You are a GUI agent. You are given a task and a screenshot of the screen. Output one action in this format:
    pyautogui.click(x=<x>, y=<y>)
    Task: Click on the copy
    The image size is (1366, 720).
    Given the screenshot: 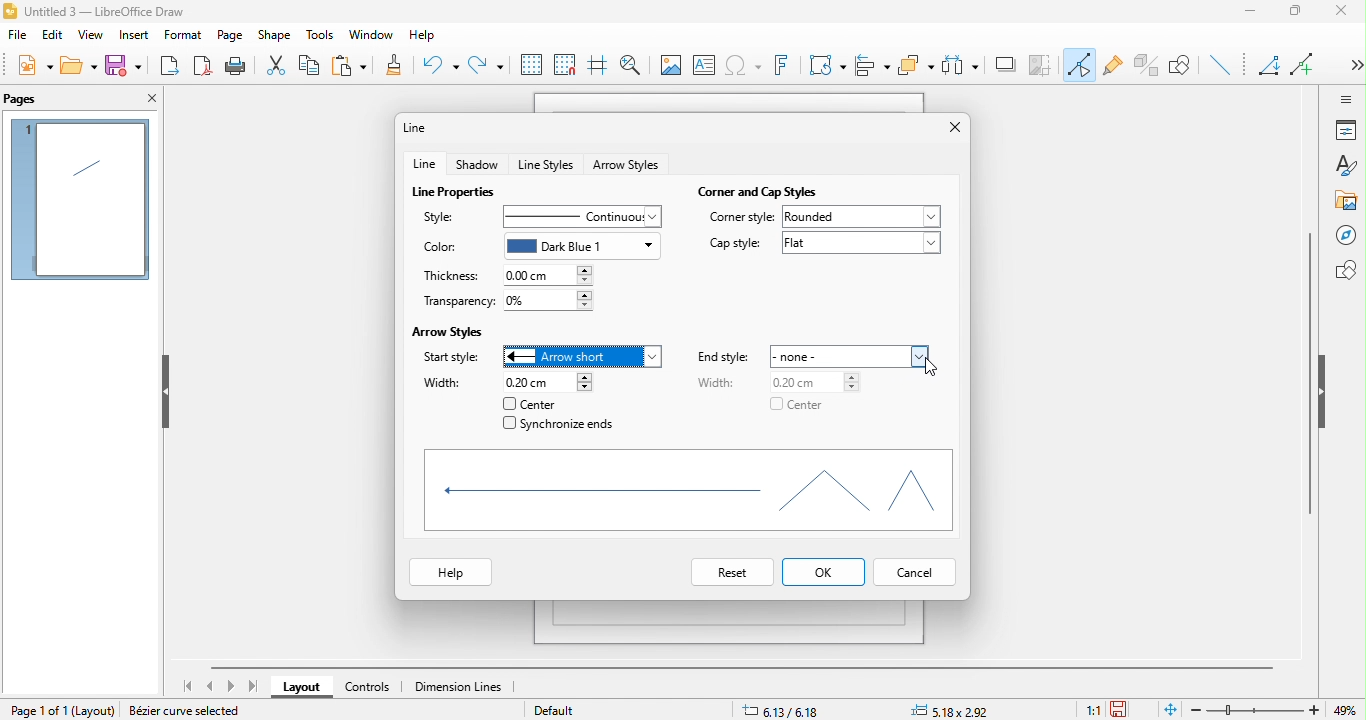 What is the action you would take?
    pyautogui.click(x=314, y=64)
    